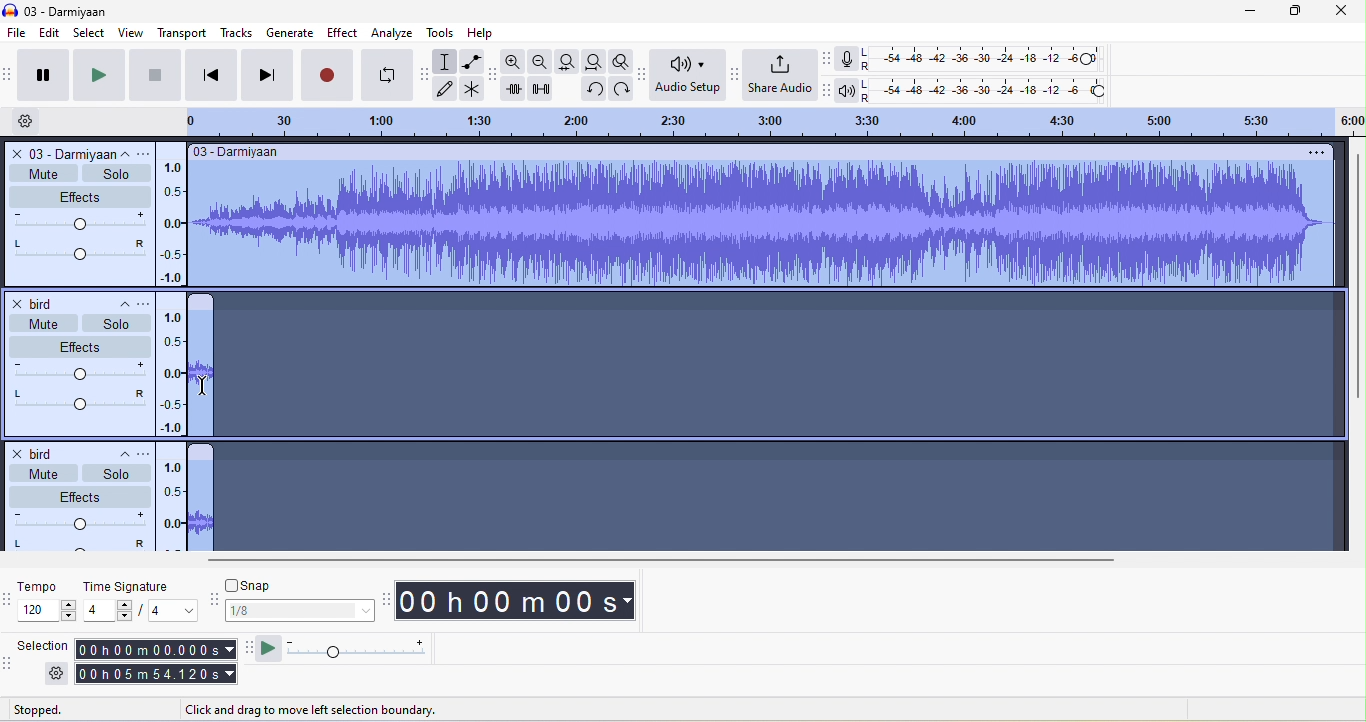  I want to click on solo, so click(116, 473).